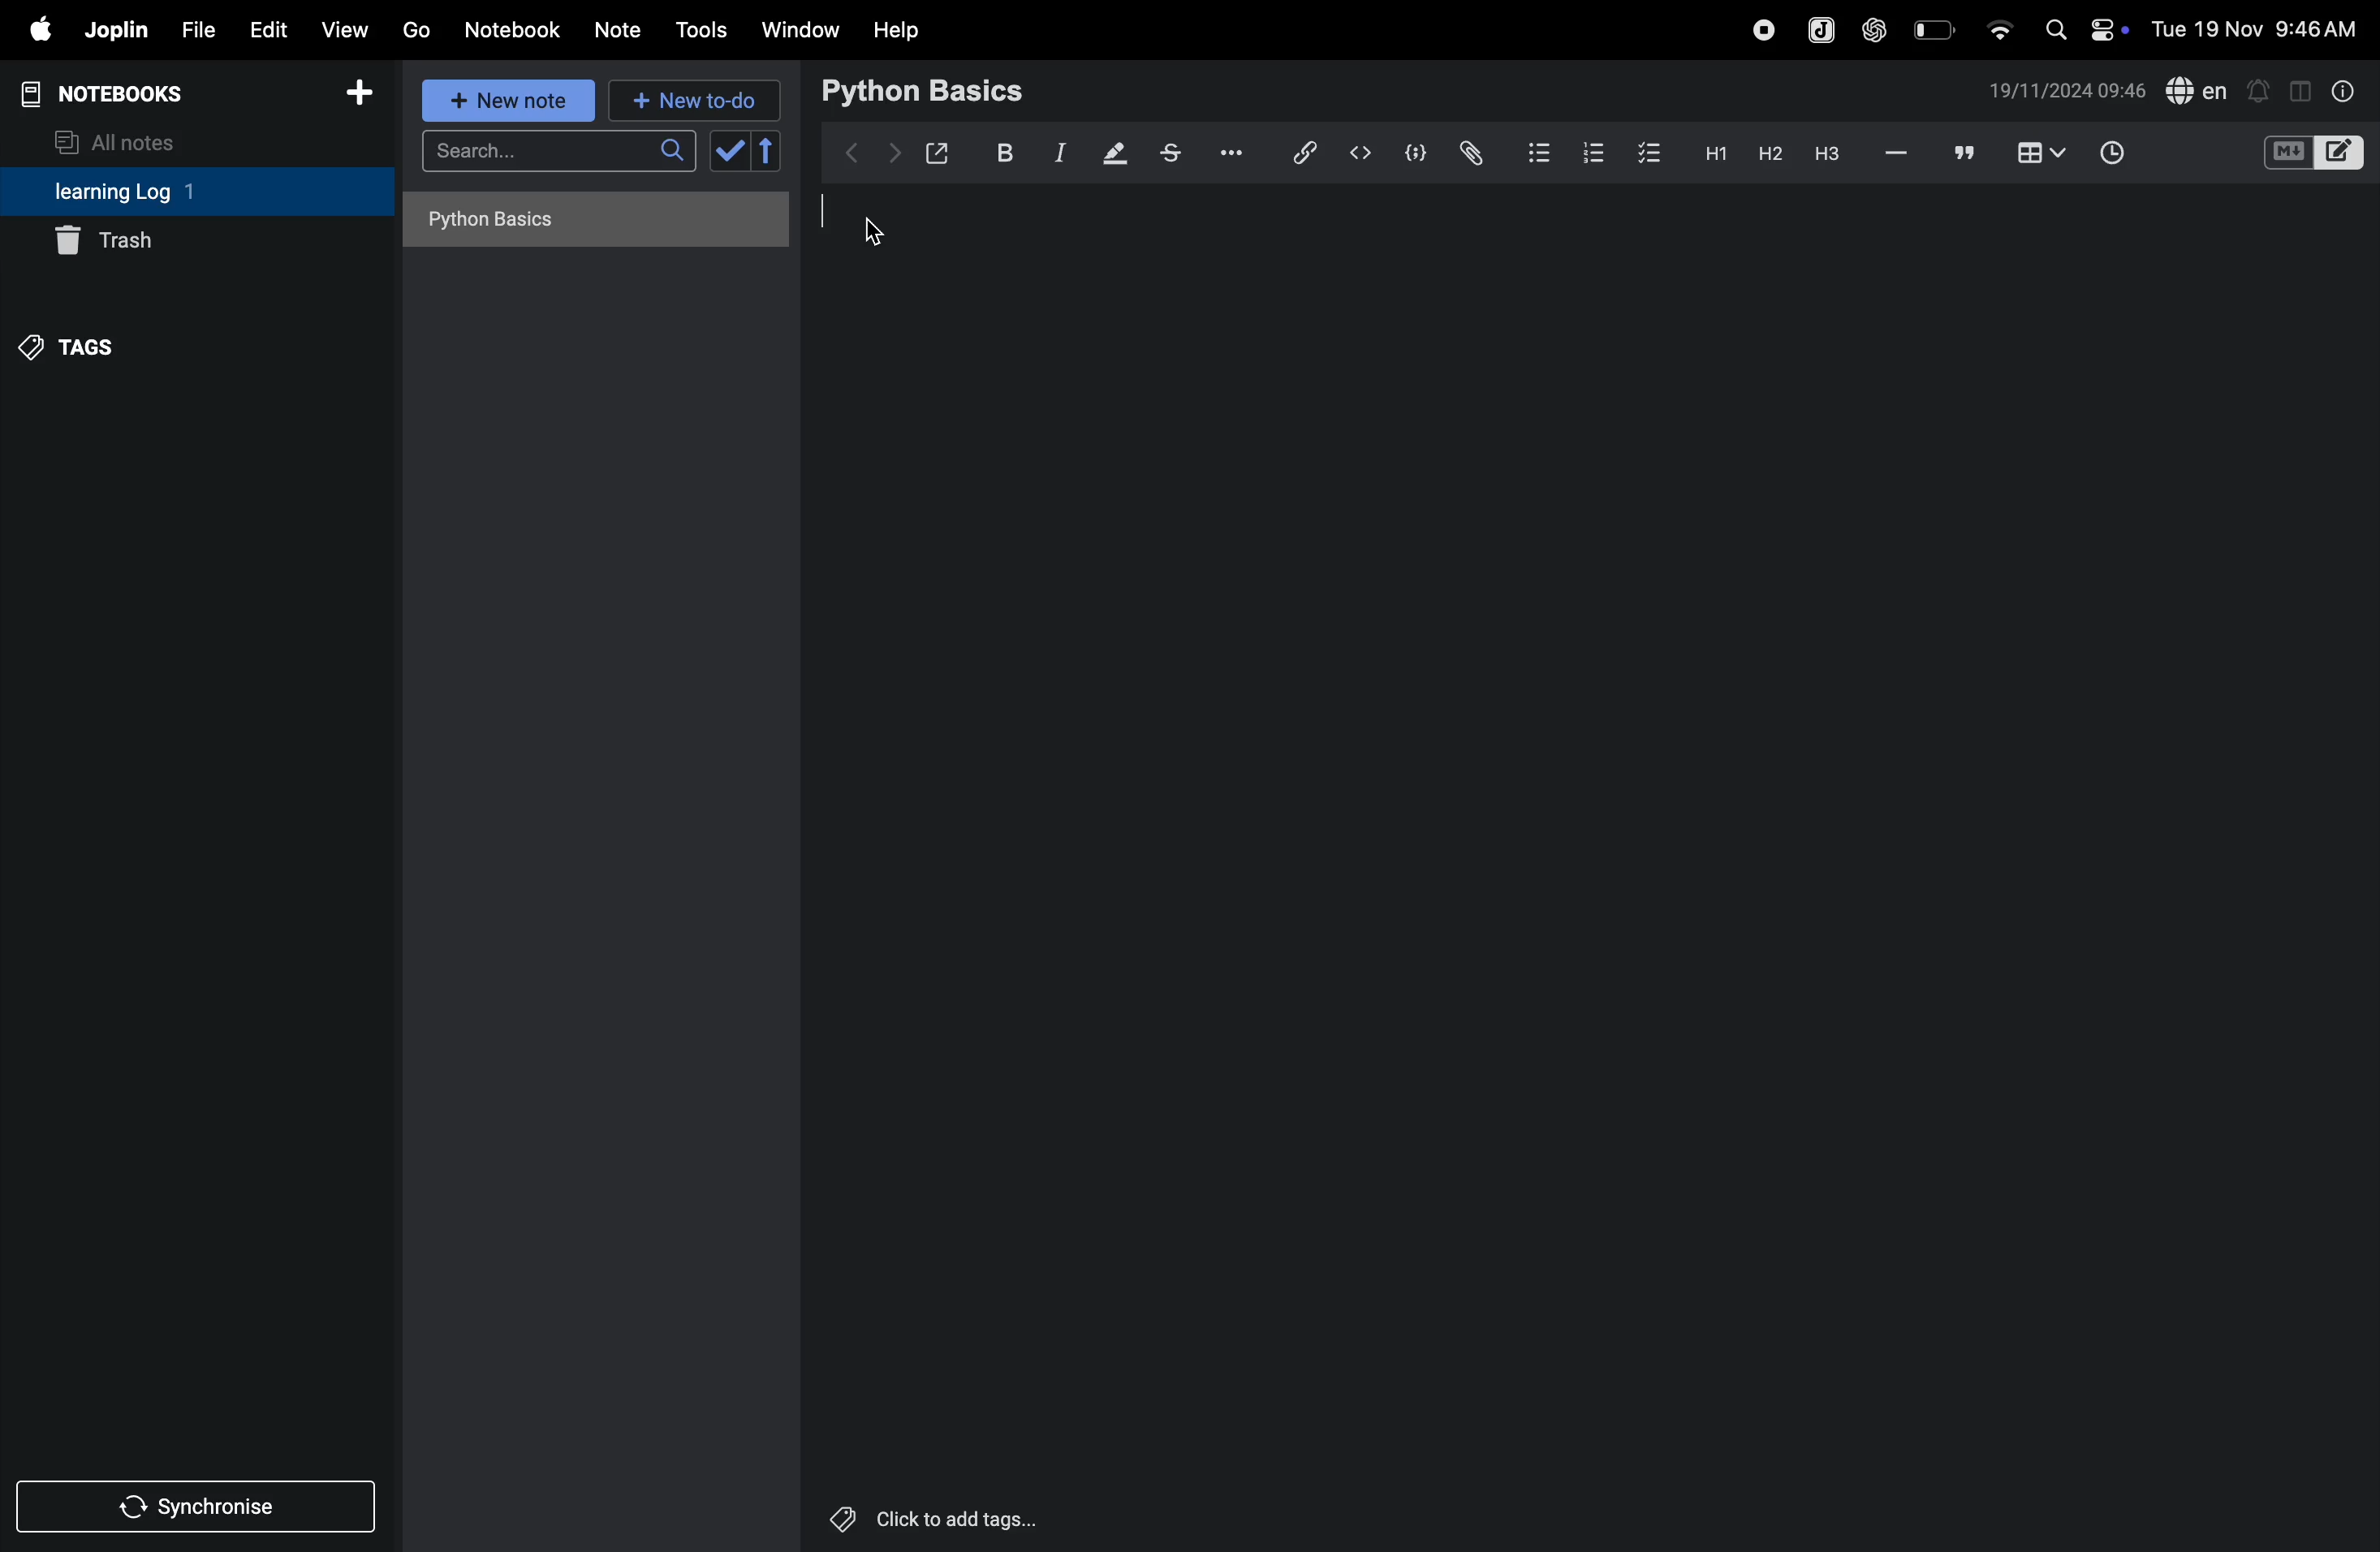 The image size is (2380, 1552). I want to click on info, so click(2340, 90).